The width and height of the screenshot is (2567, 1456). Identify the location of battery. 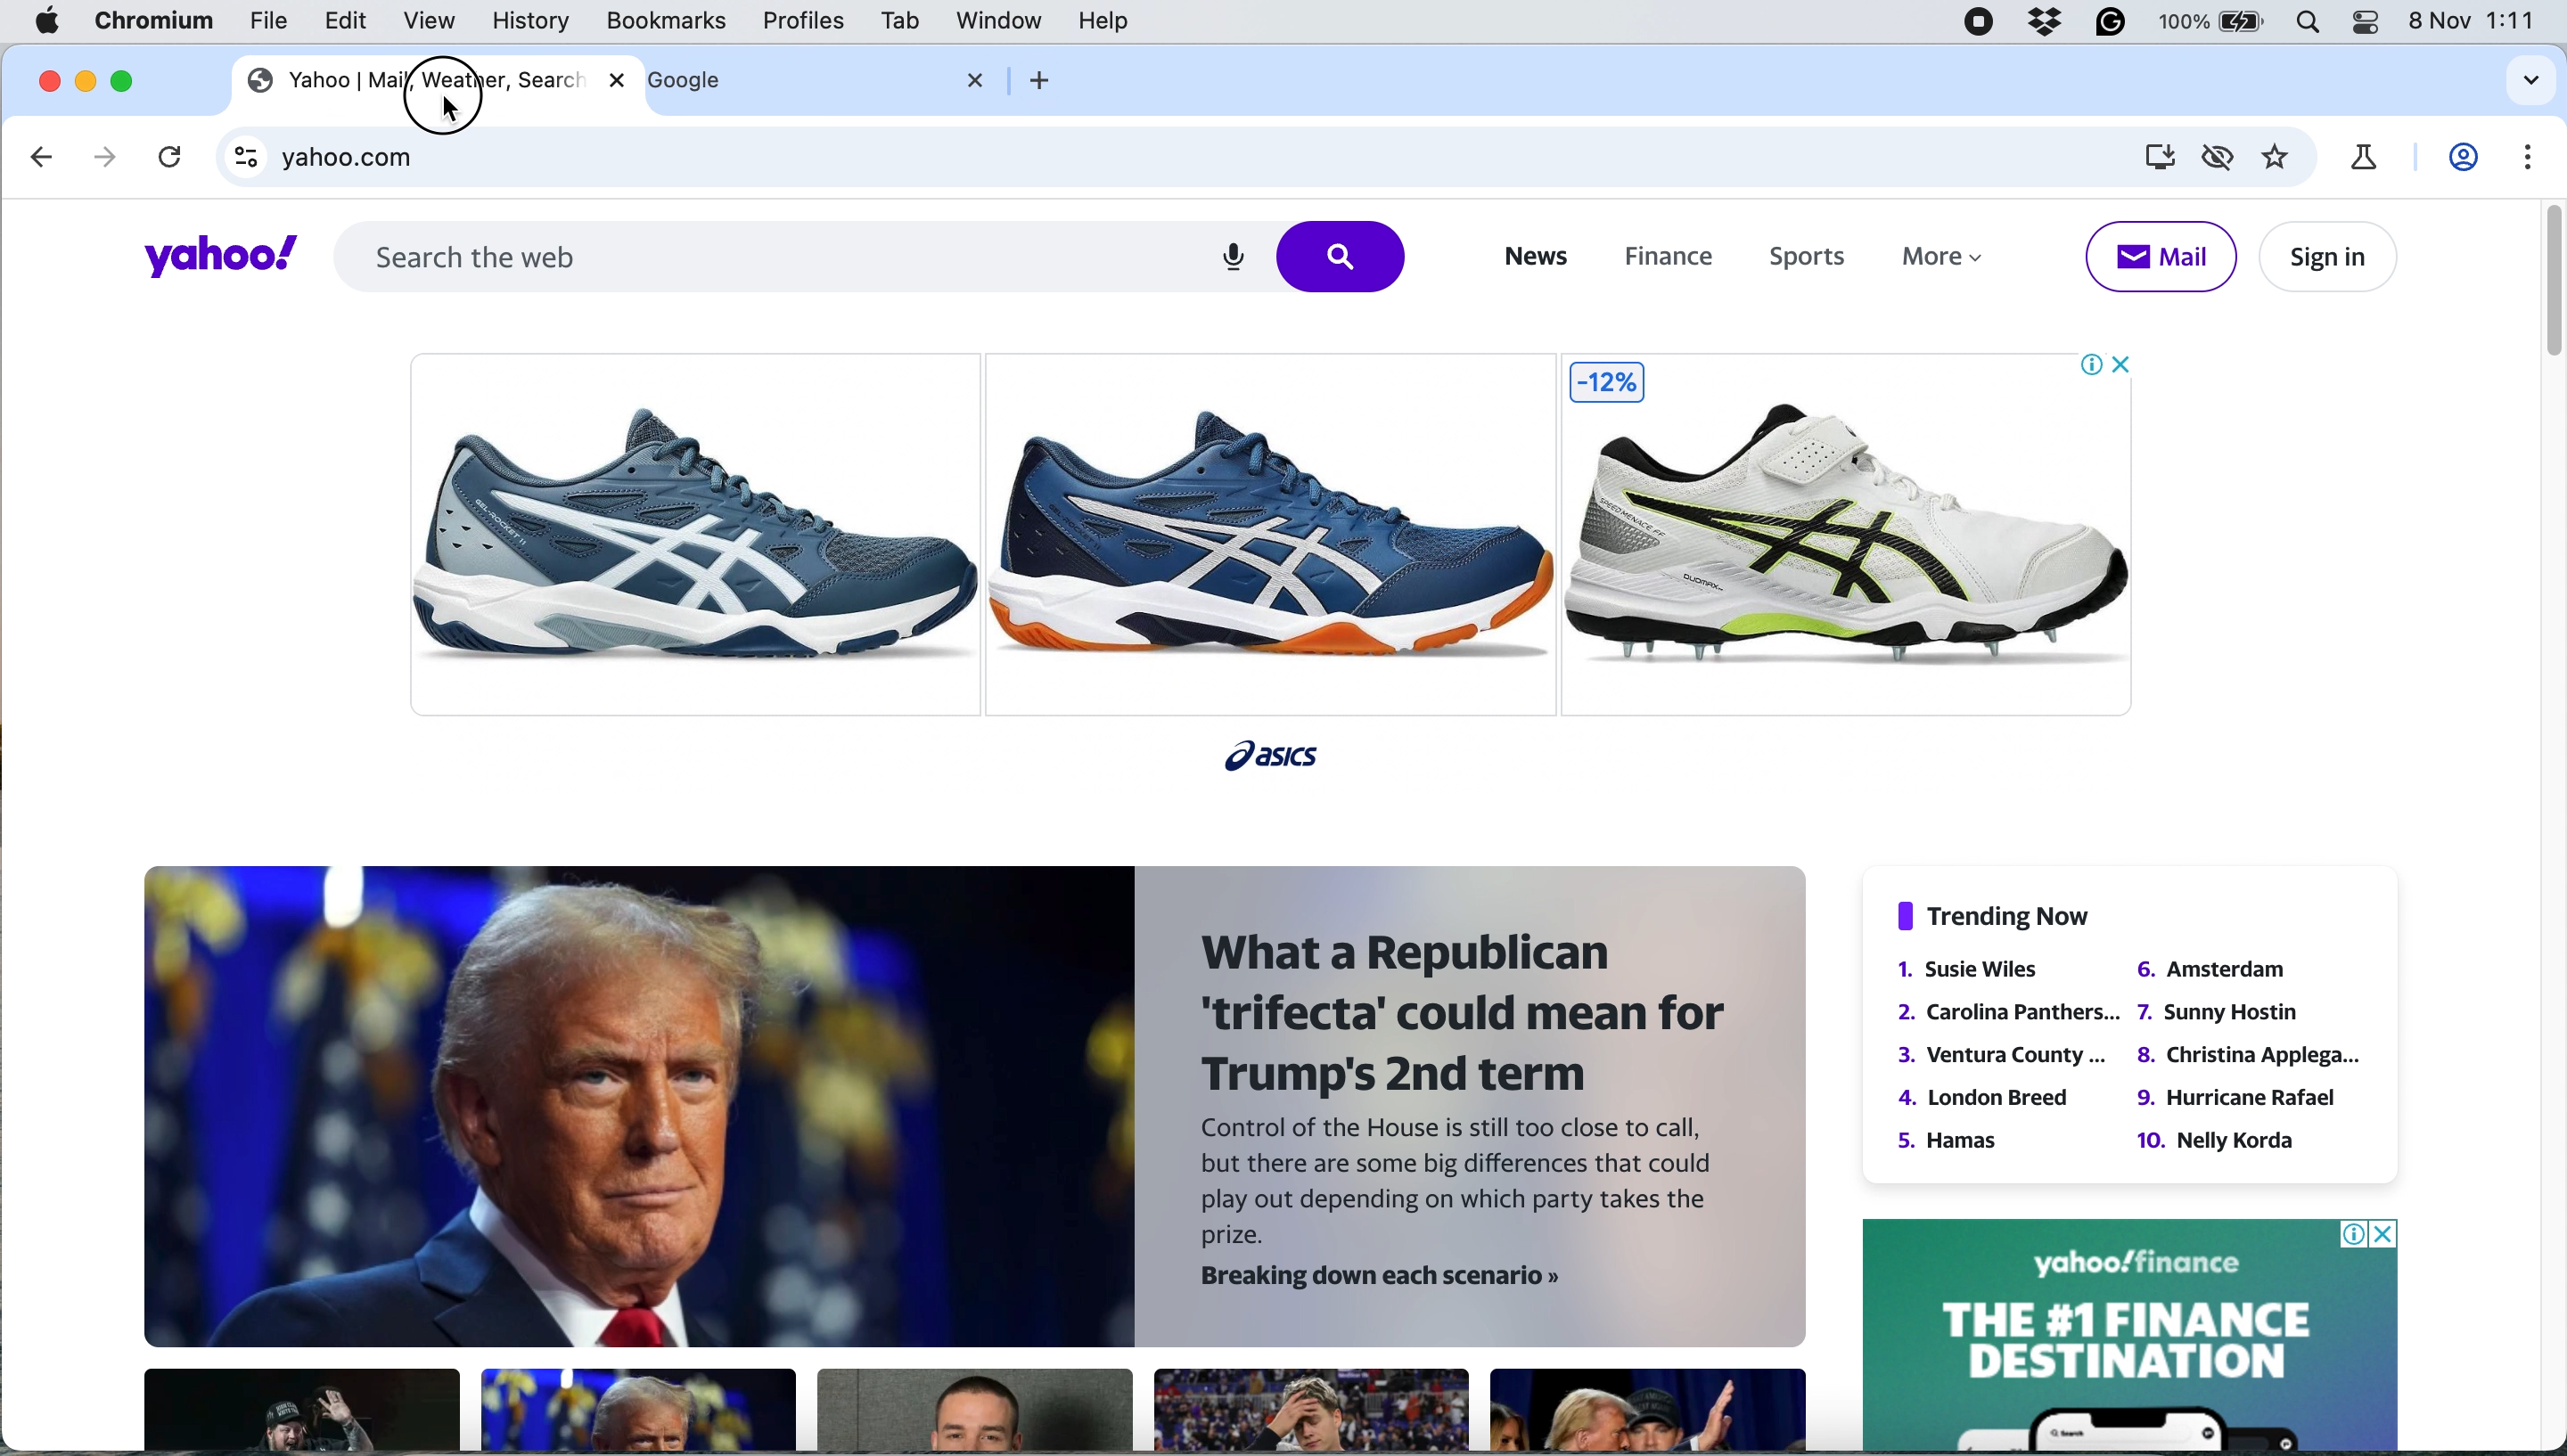
(2214, 25).